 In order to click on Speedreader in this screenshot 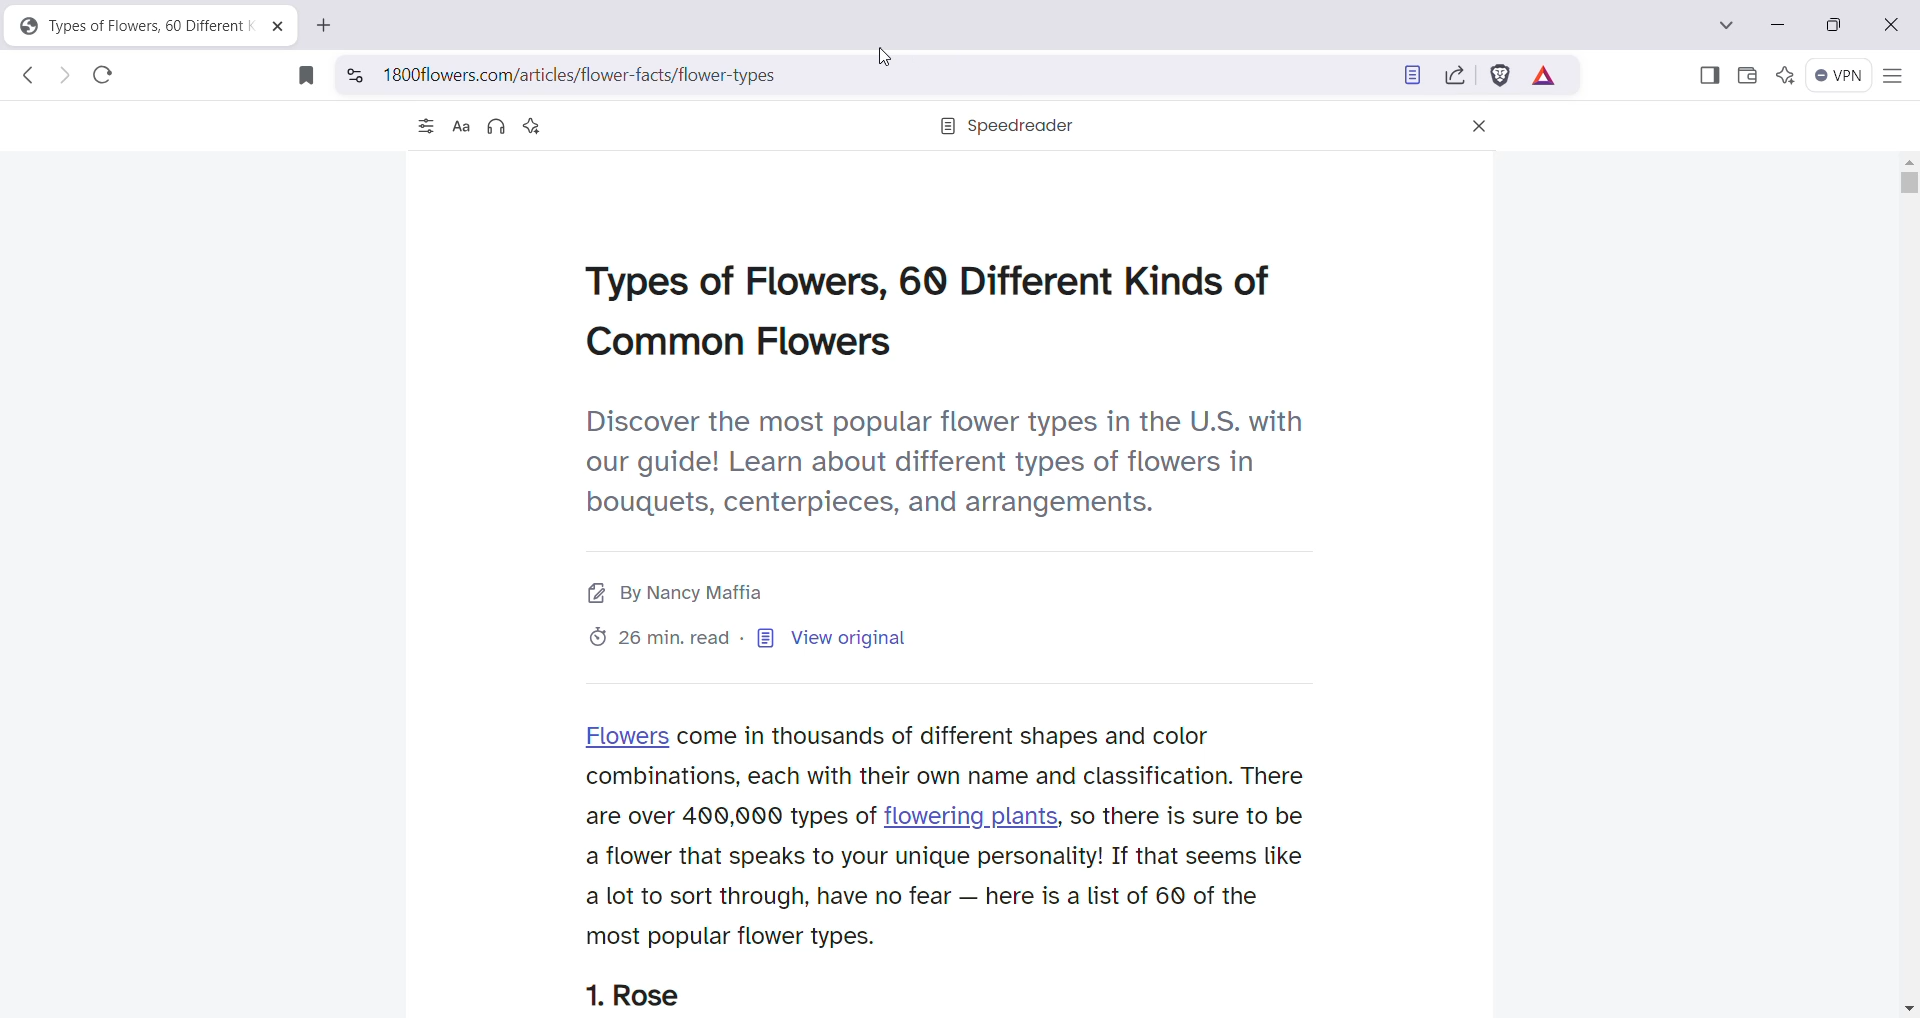, I will do `click(1007, 127)`.